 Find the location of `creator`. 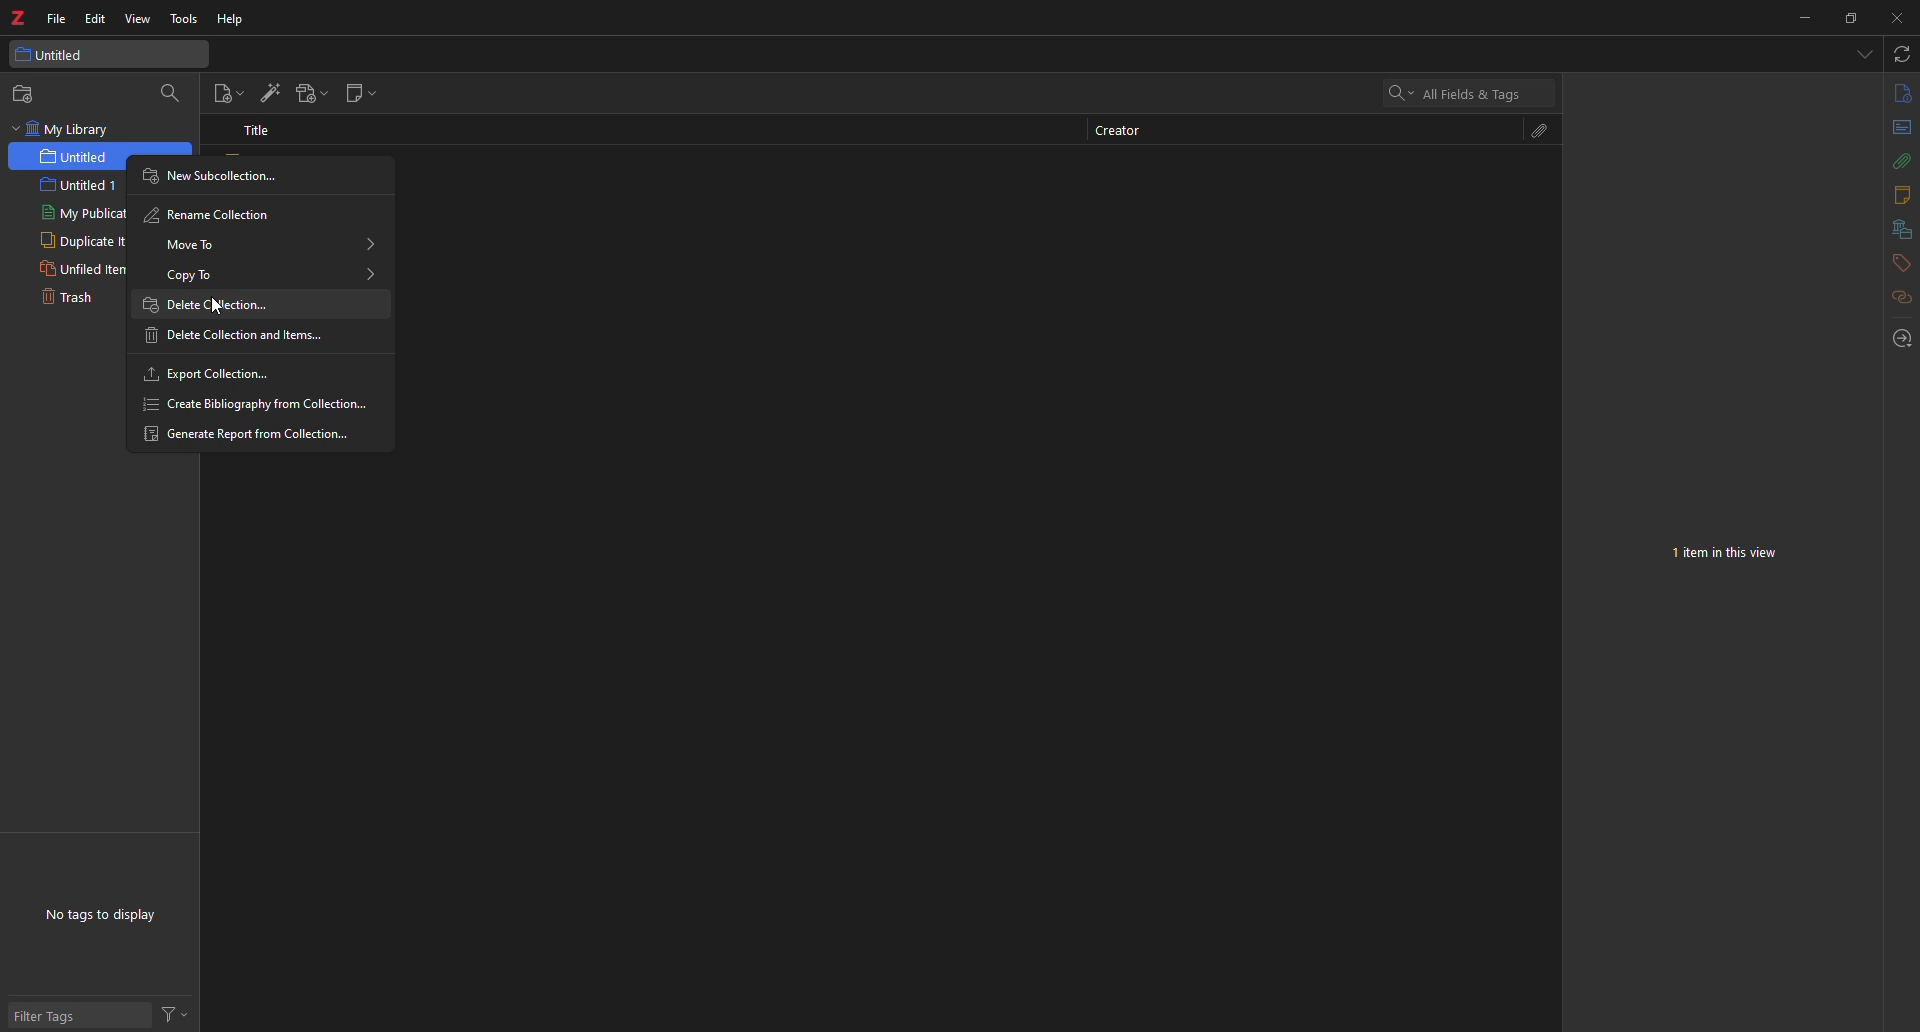

creator is located at coordinates (1119, 129).